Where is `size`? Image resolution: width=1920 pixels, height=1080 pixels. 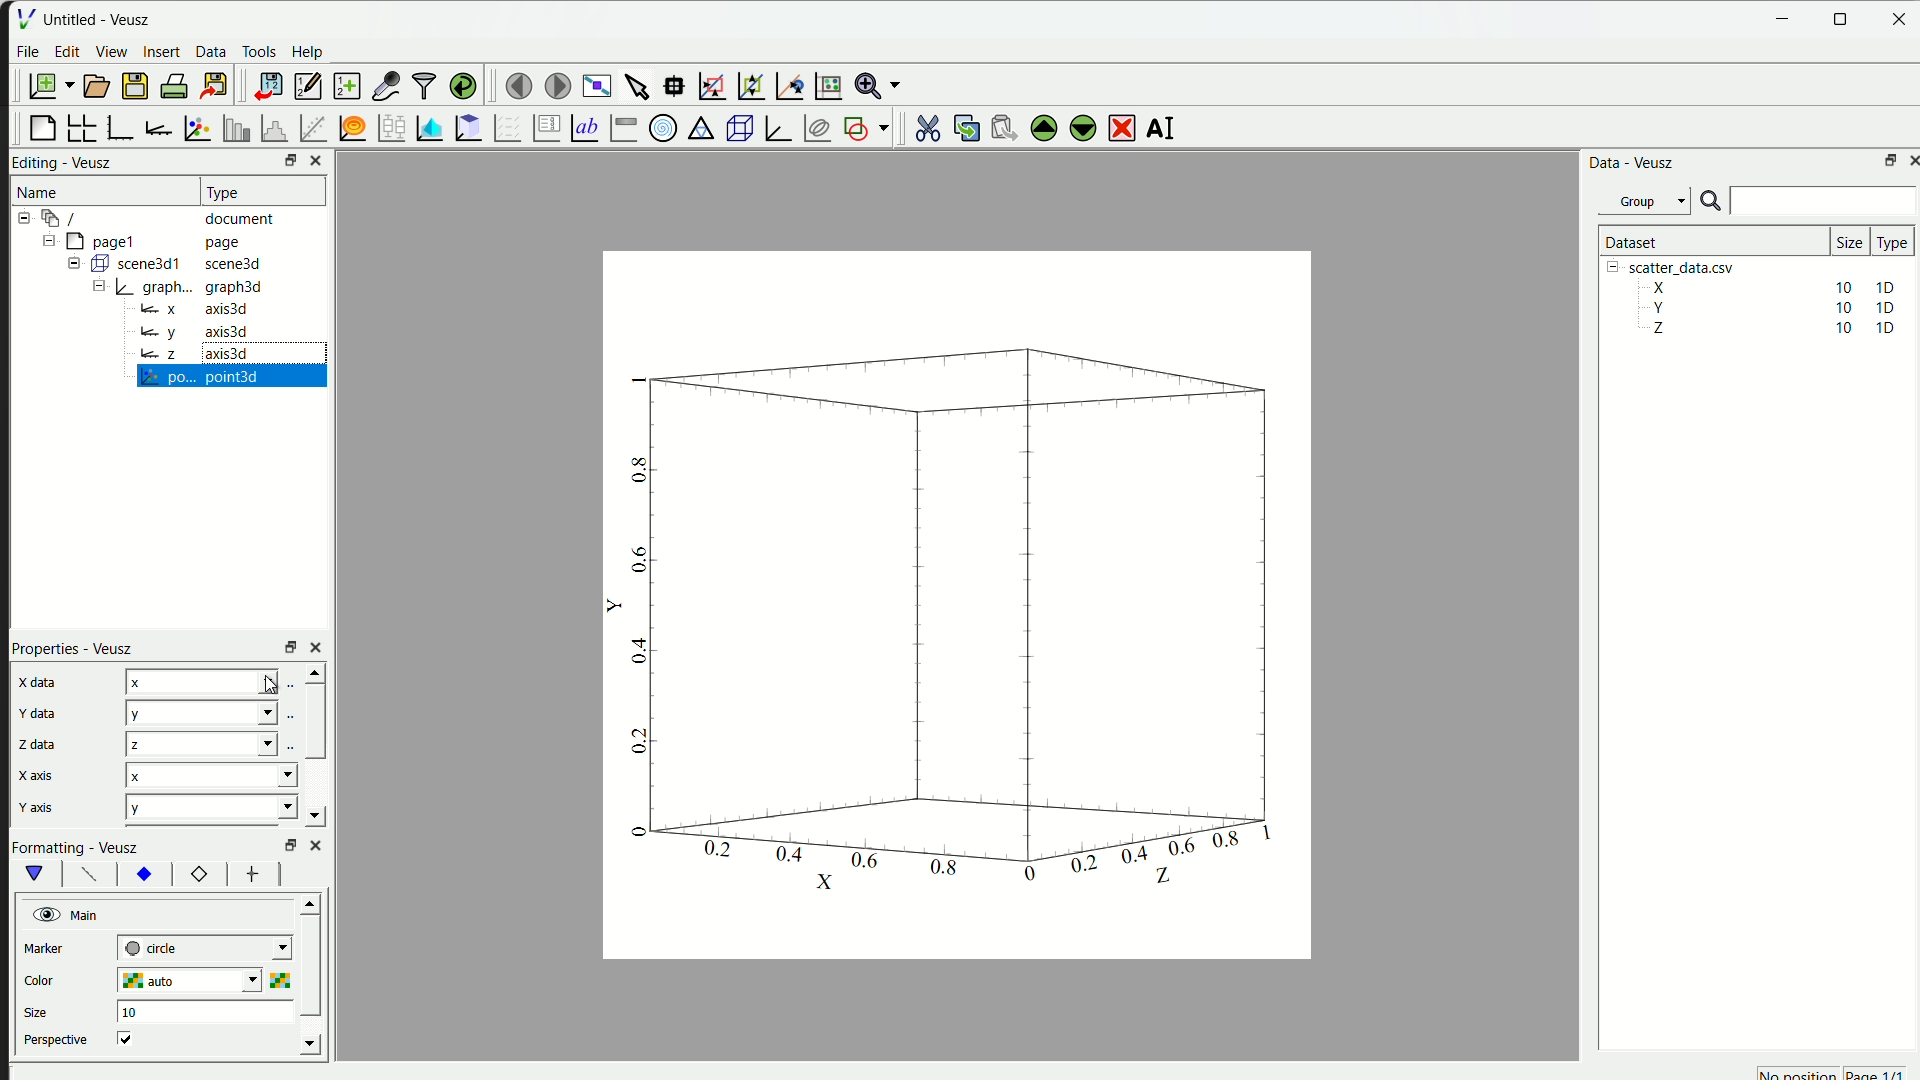
size is located at coordinates (1844, 238).